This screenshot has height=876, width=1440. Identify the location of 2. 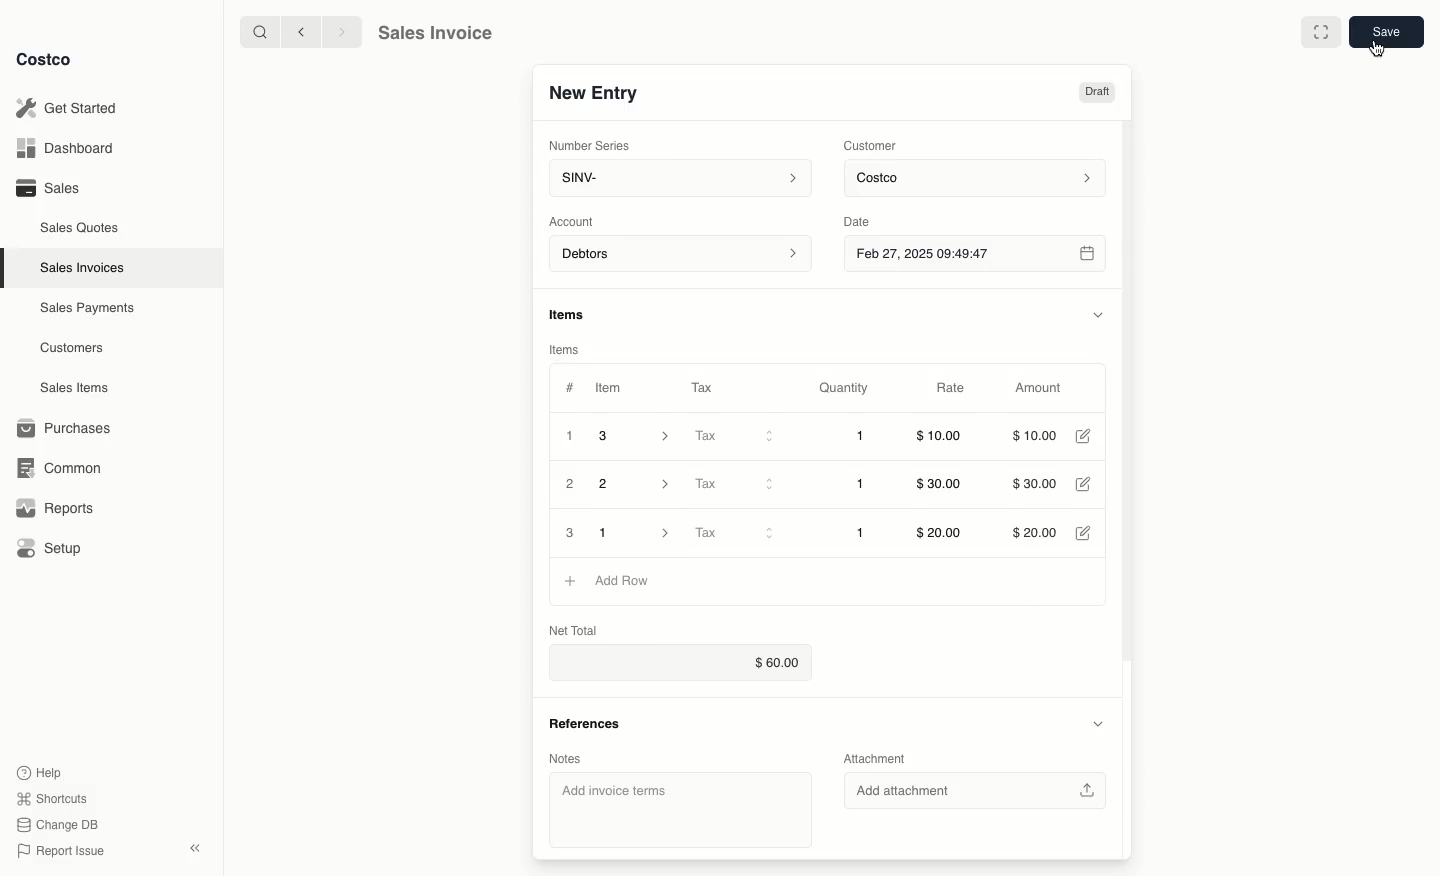
(571, 485).